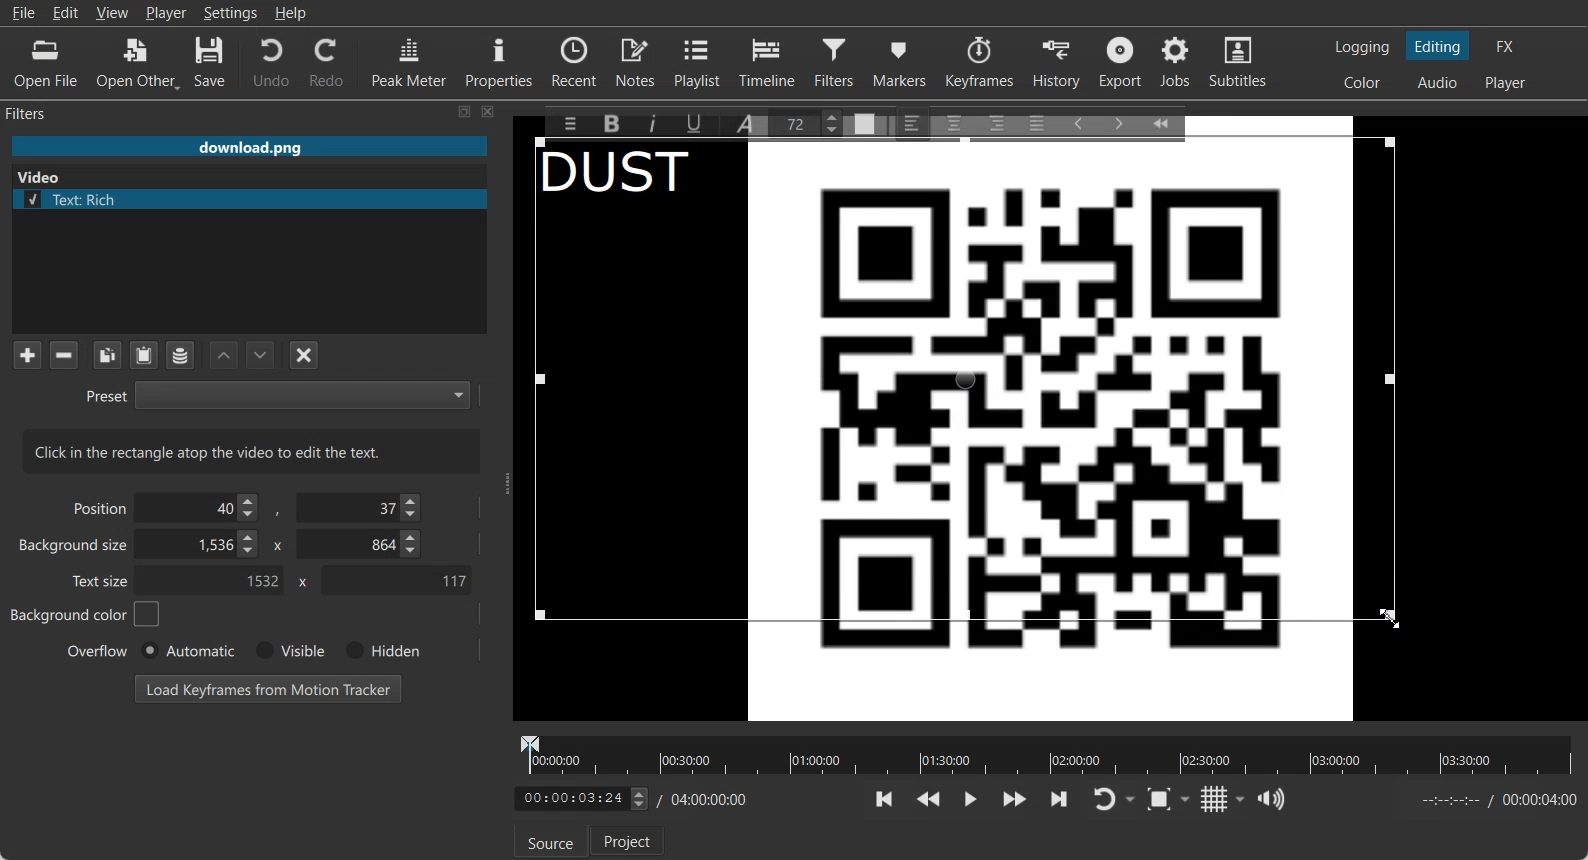 The image size is (1588, 860). Describe the element at coordinates (1046, 753) in the screenshot. I see `Video timeline` at that location.